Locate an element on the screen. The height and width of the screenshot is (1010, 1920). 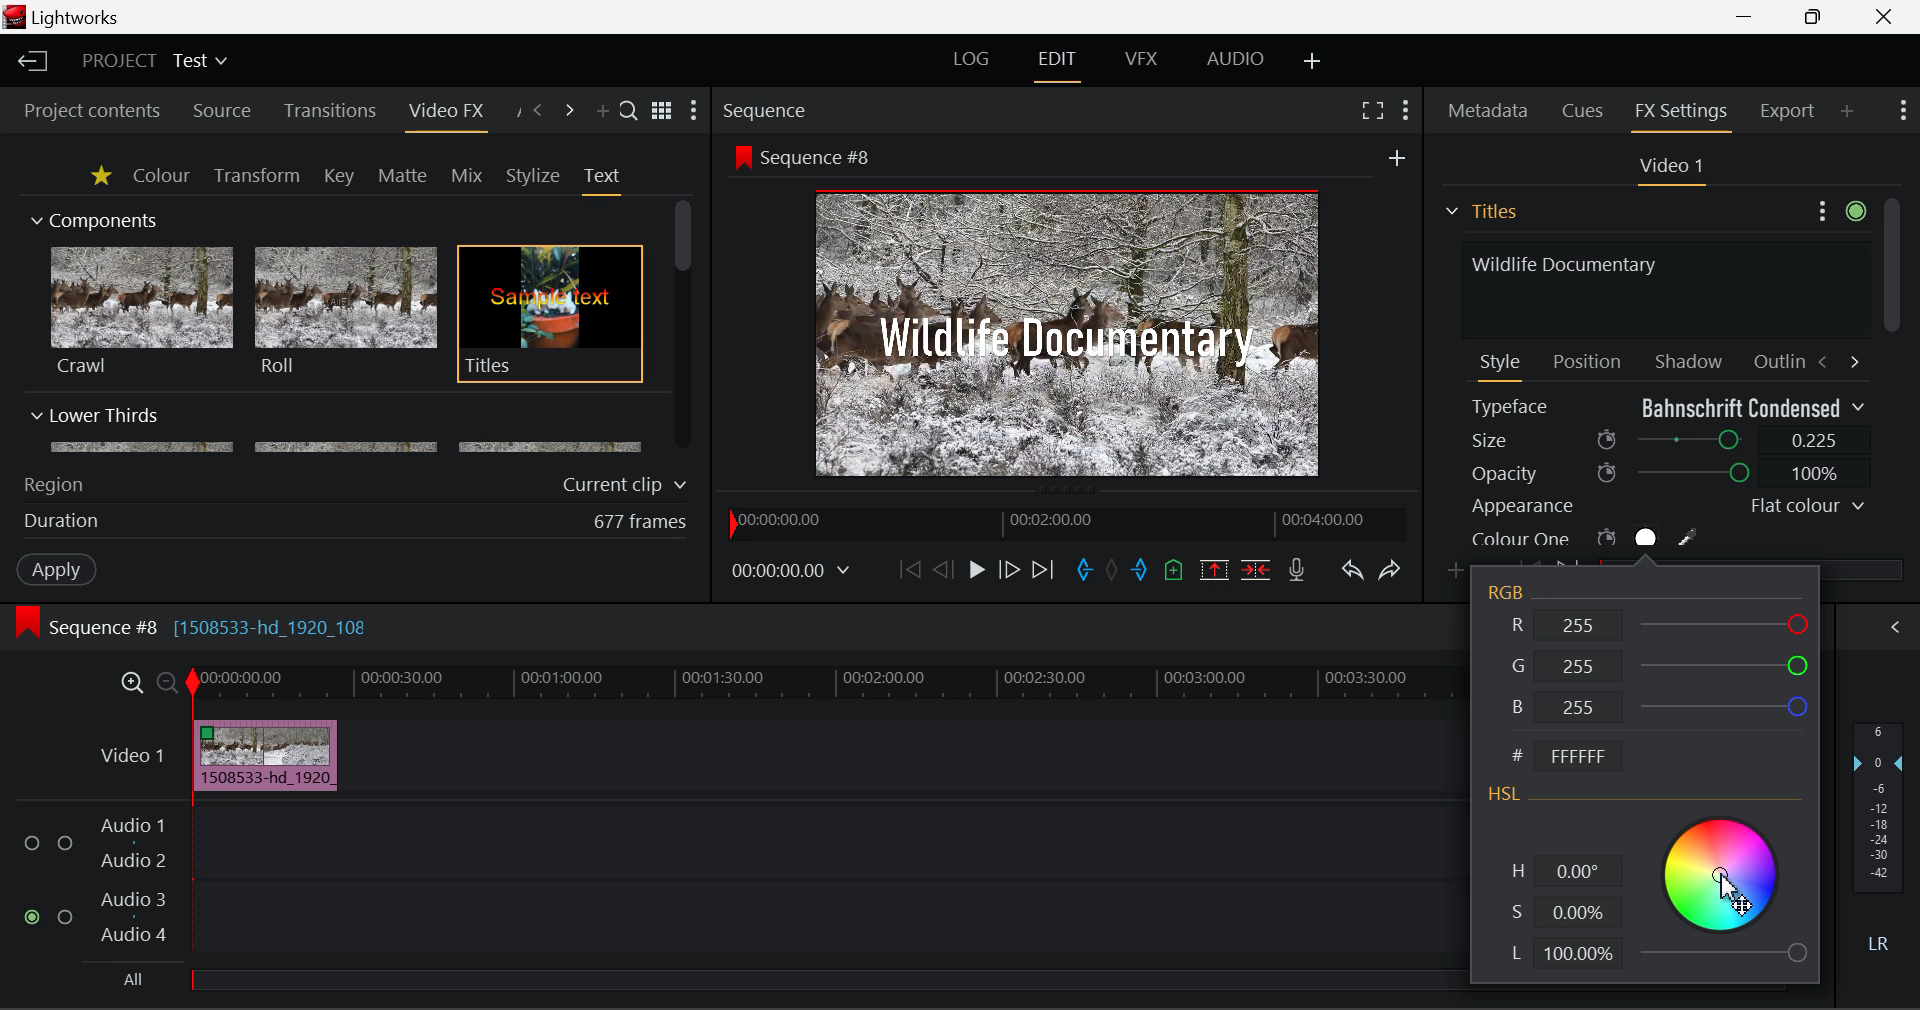
Zoom Out Timeline is located at coordinates (168, 685).